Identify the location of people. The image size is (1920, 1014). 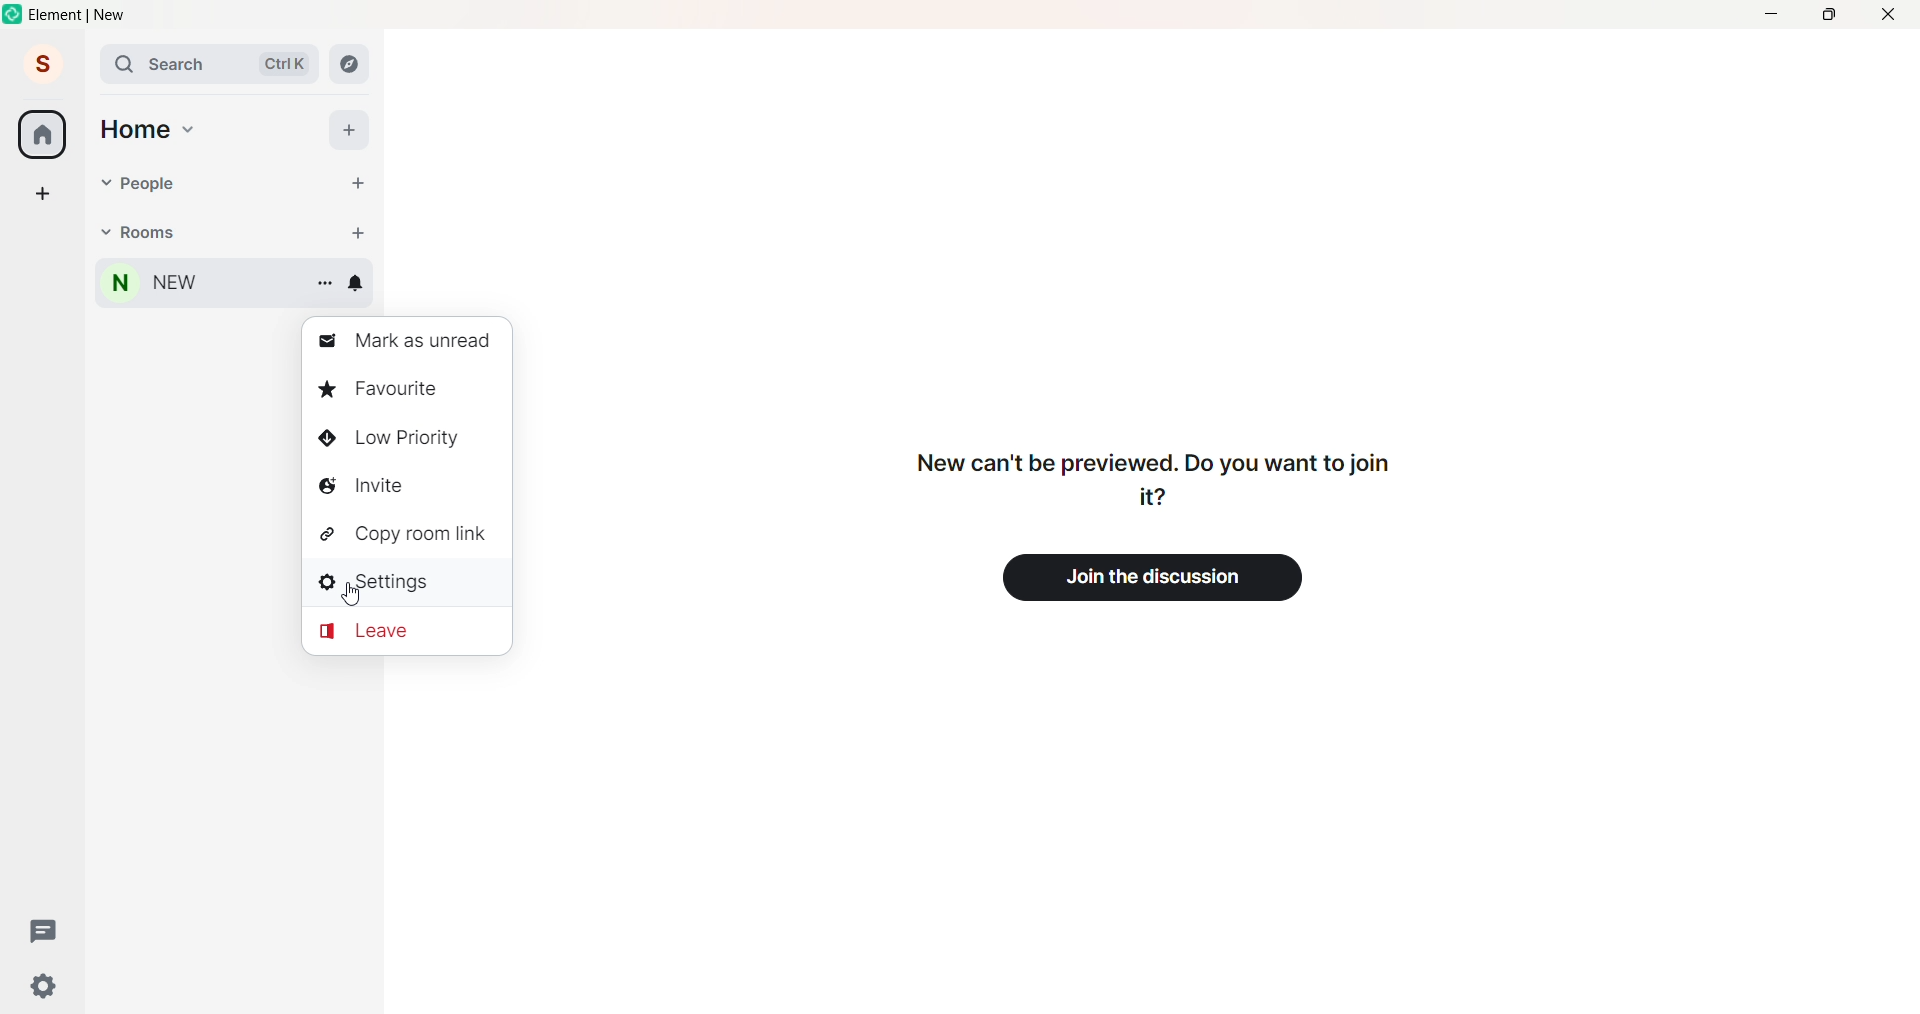
(134, 183).